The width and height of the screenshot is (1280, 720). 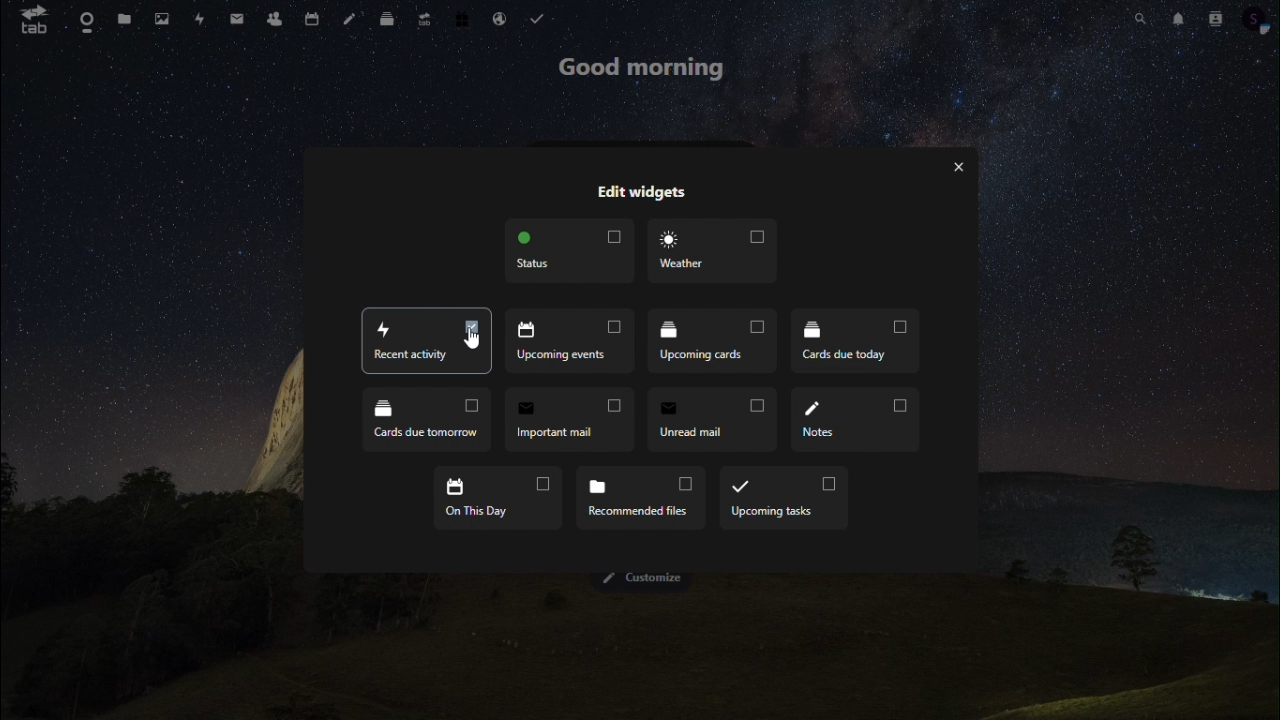 What do you see at coordinates (855, 341) in the screenshot?
I see `cards due today` at bounding box center [855, 341].